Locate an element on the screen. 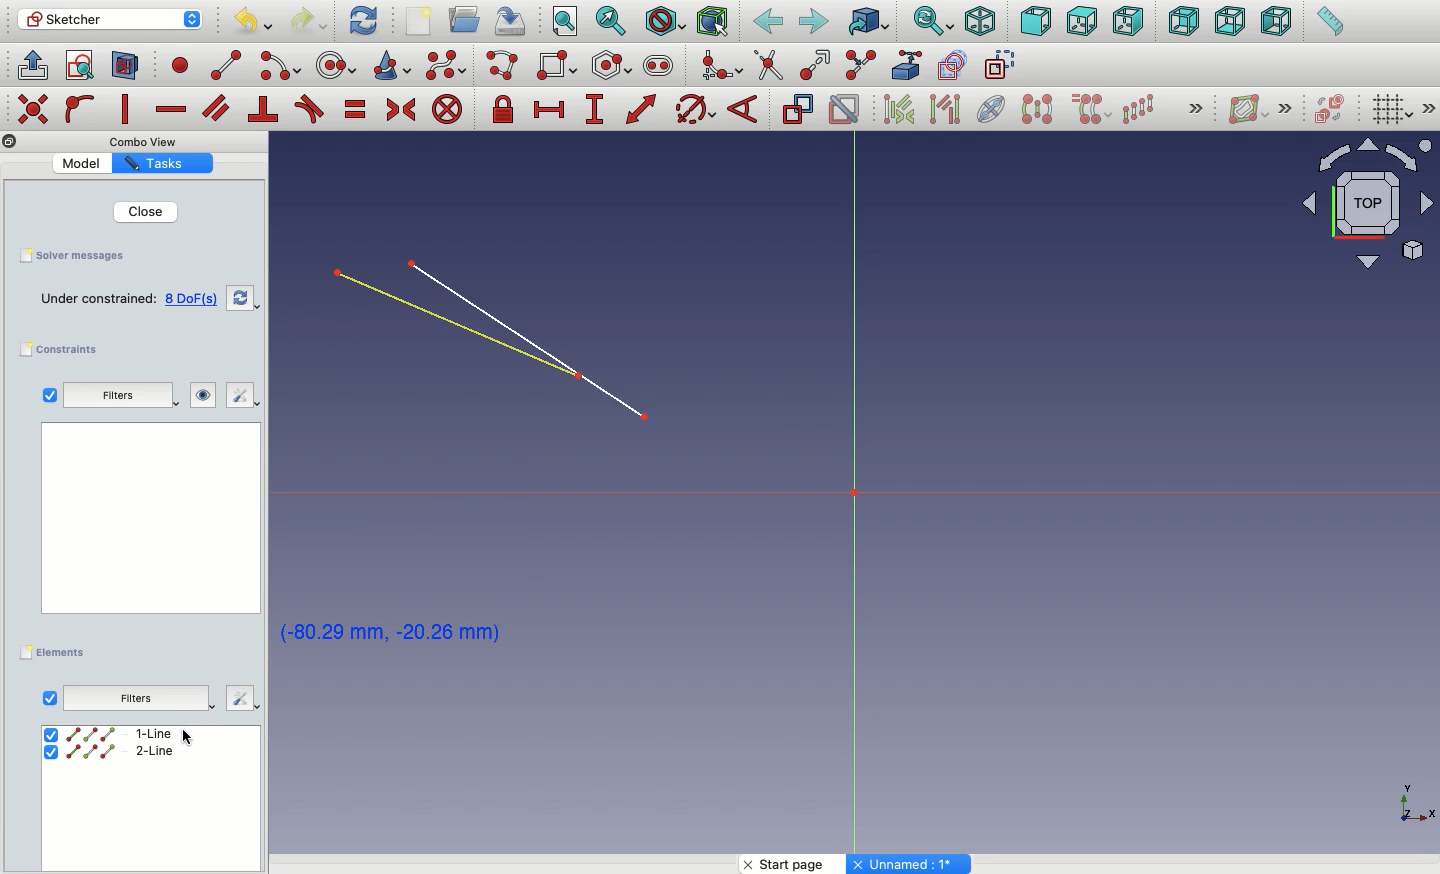  Show/hide B-spline information layer is located at coordinates (1248, 109).